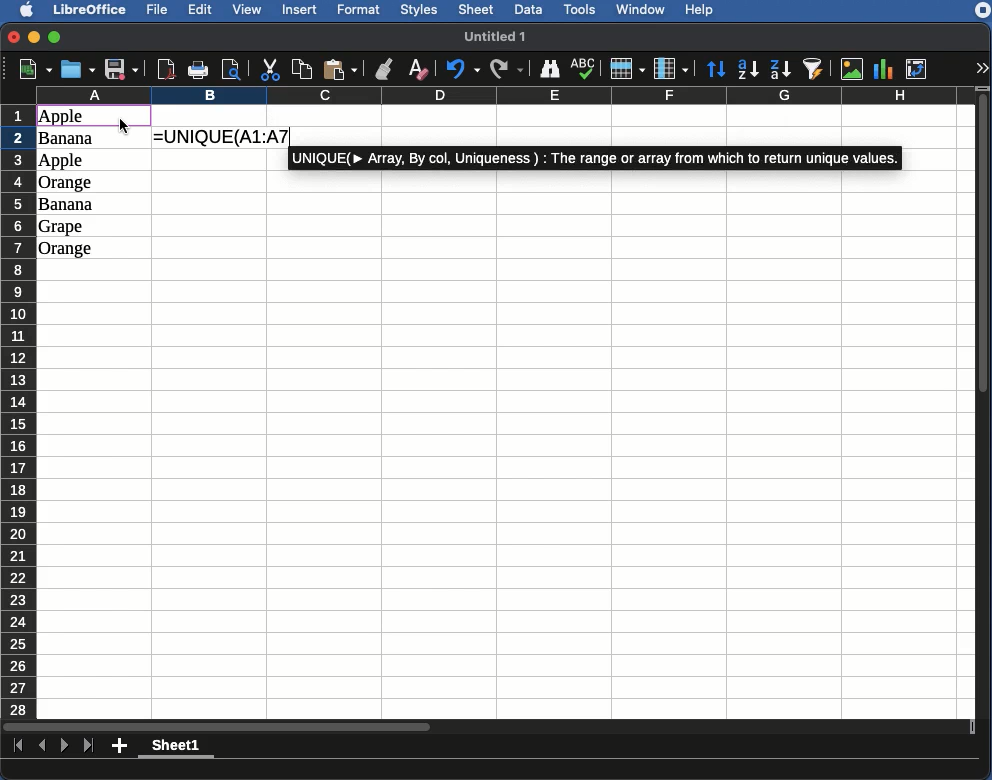 The image size is (992, 780). Describe the element at coordinates (201, 11) in the screenshot. I see `Edit` at that location.